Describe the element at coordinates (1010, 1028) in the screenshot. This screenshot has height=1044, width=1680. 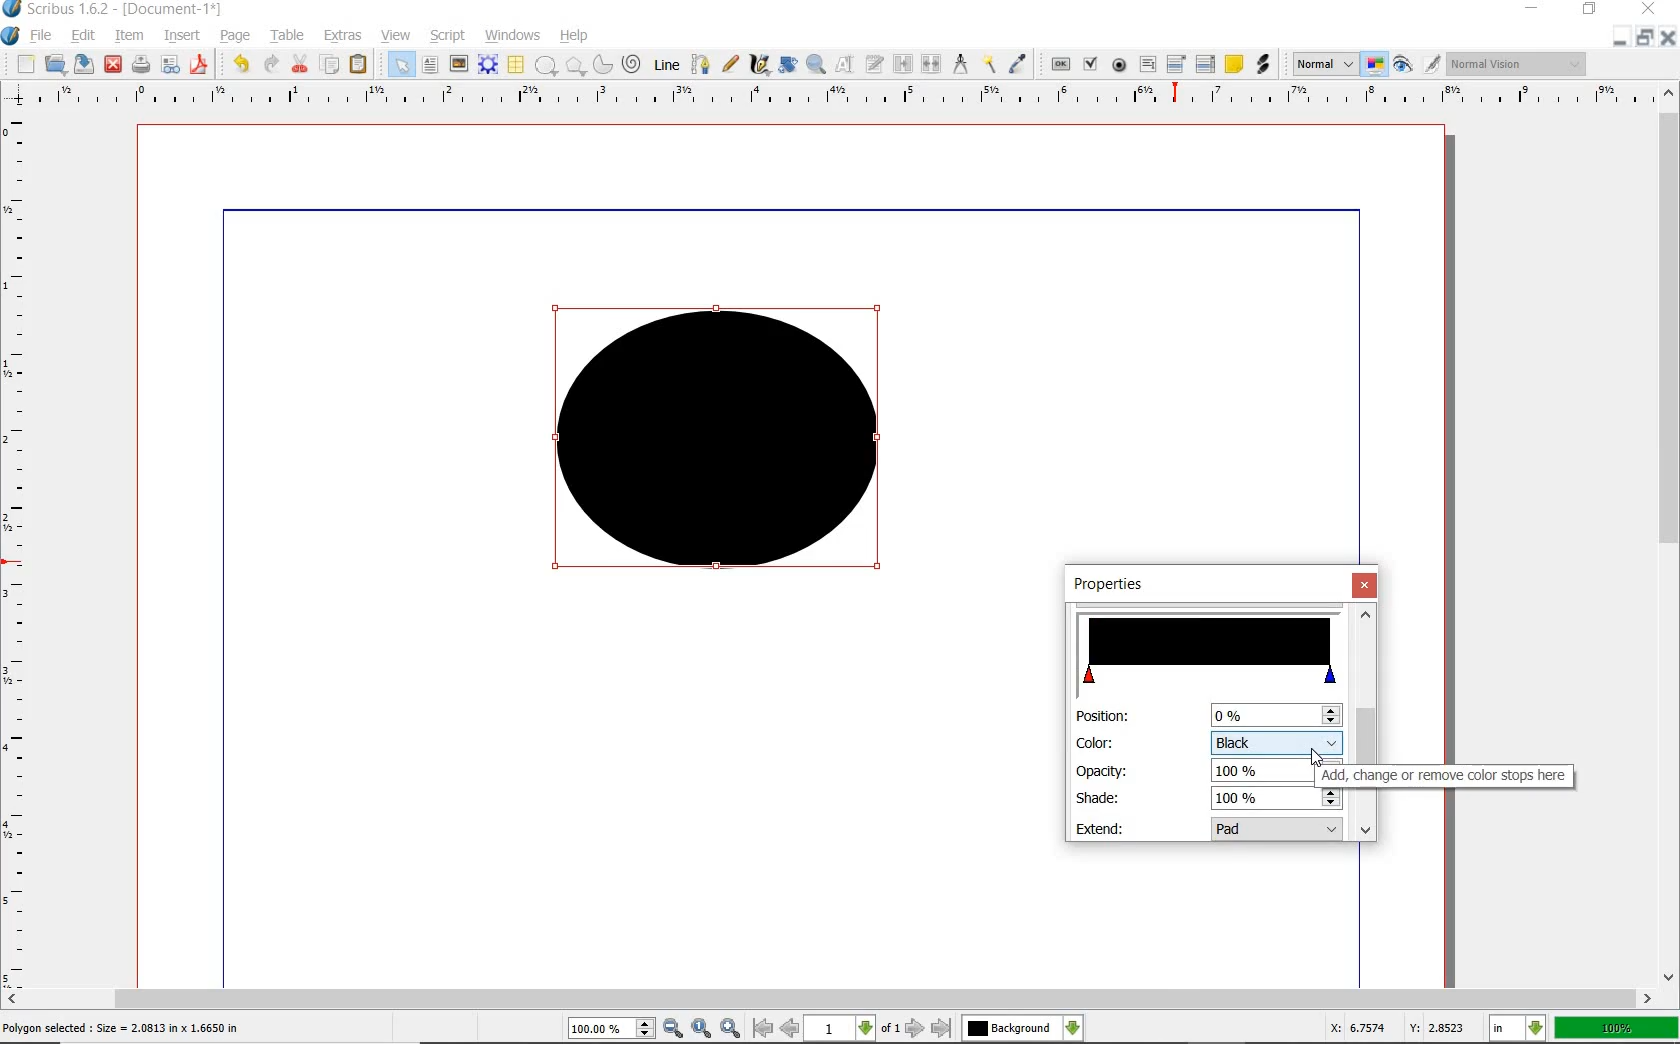
I see `` at that location.